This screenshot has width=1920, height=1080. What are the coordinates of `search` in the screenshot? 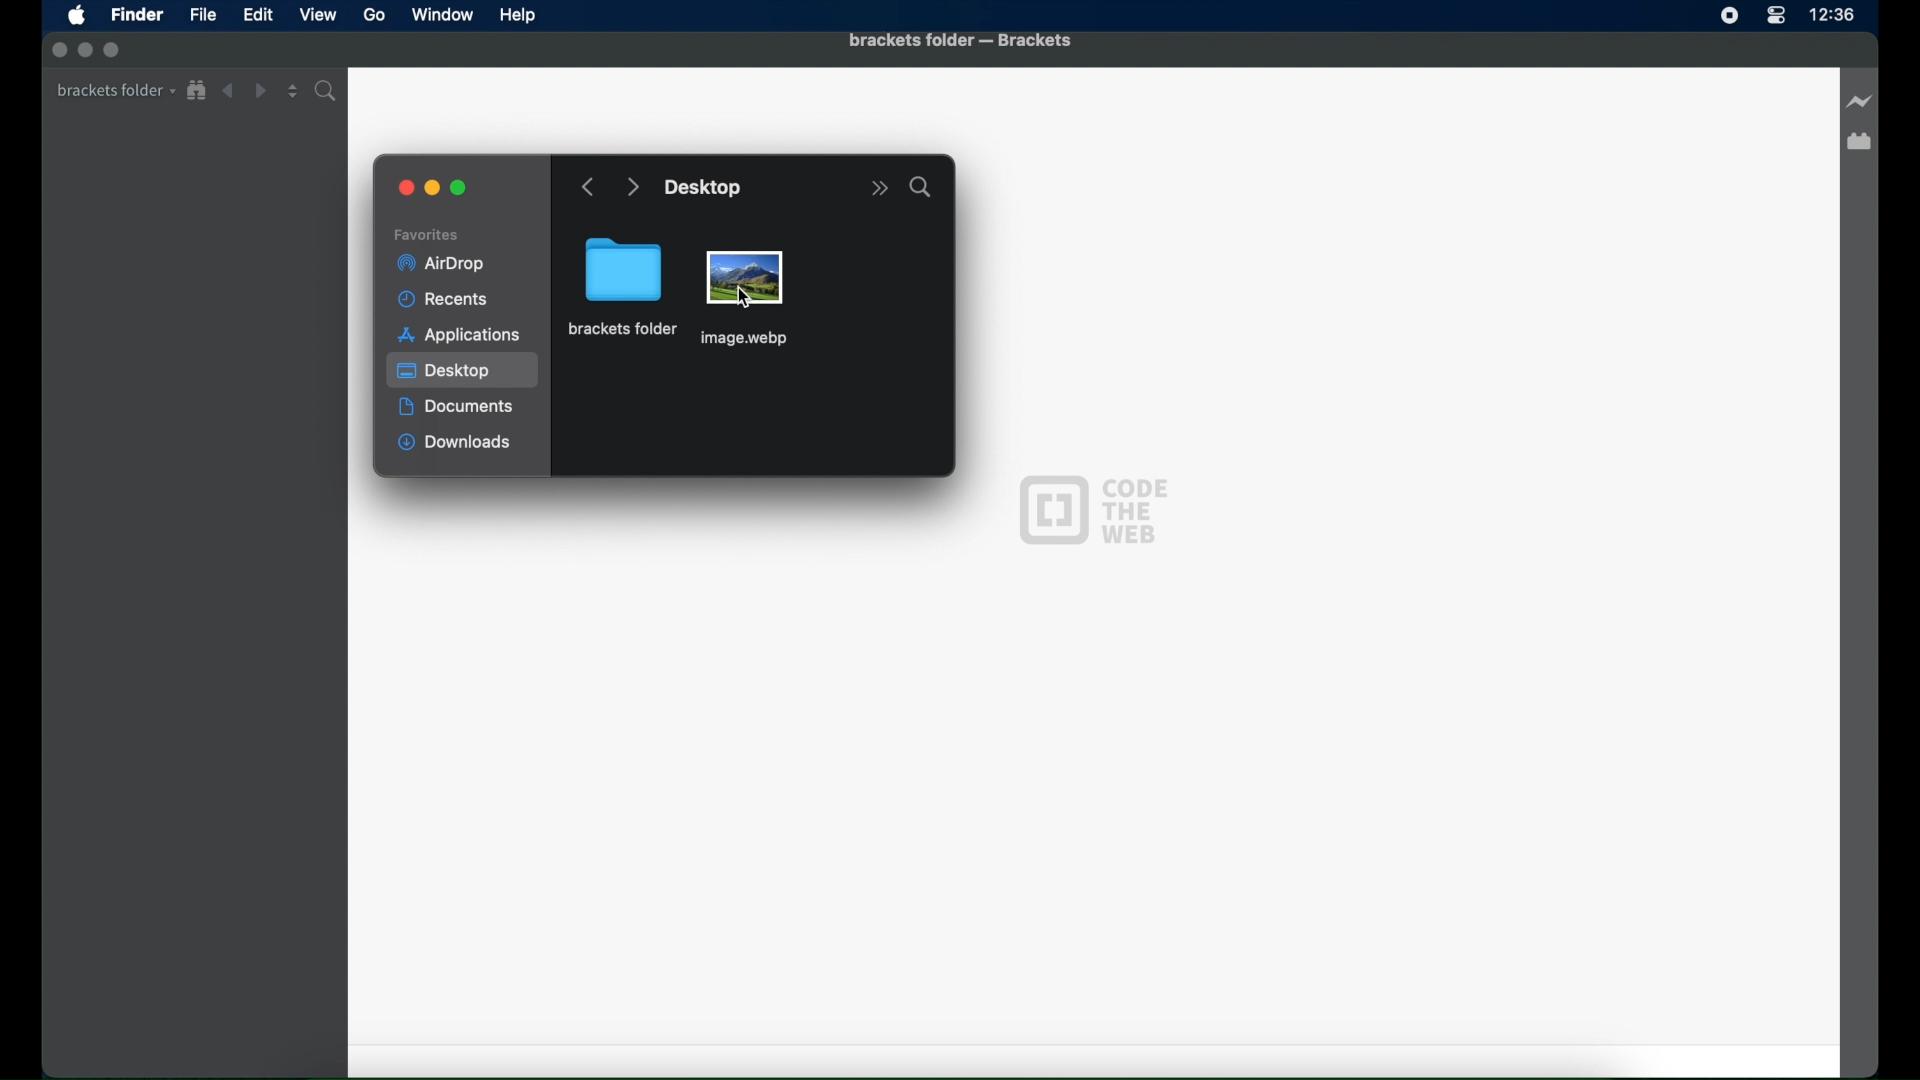 It's located at (920, 187).